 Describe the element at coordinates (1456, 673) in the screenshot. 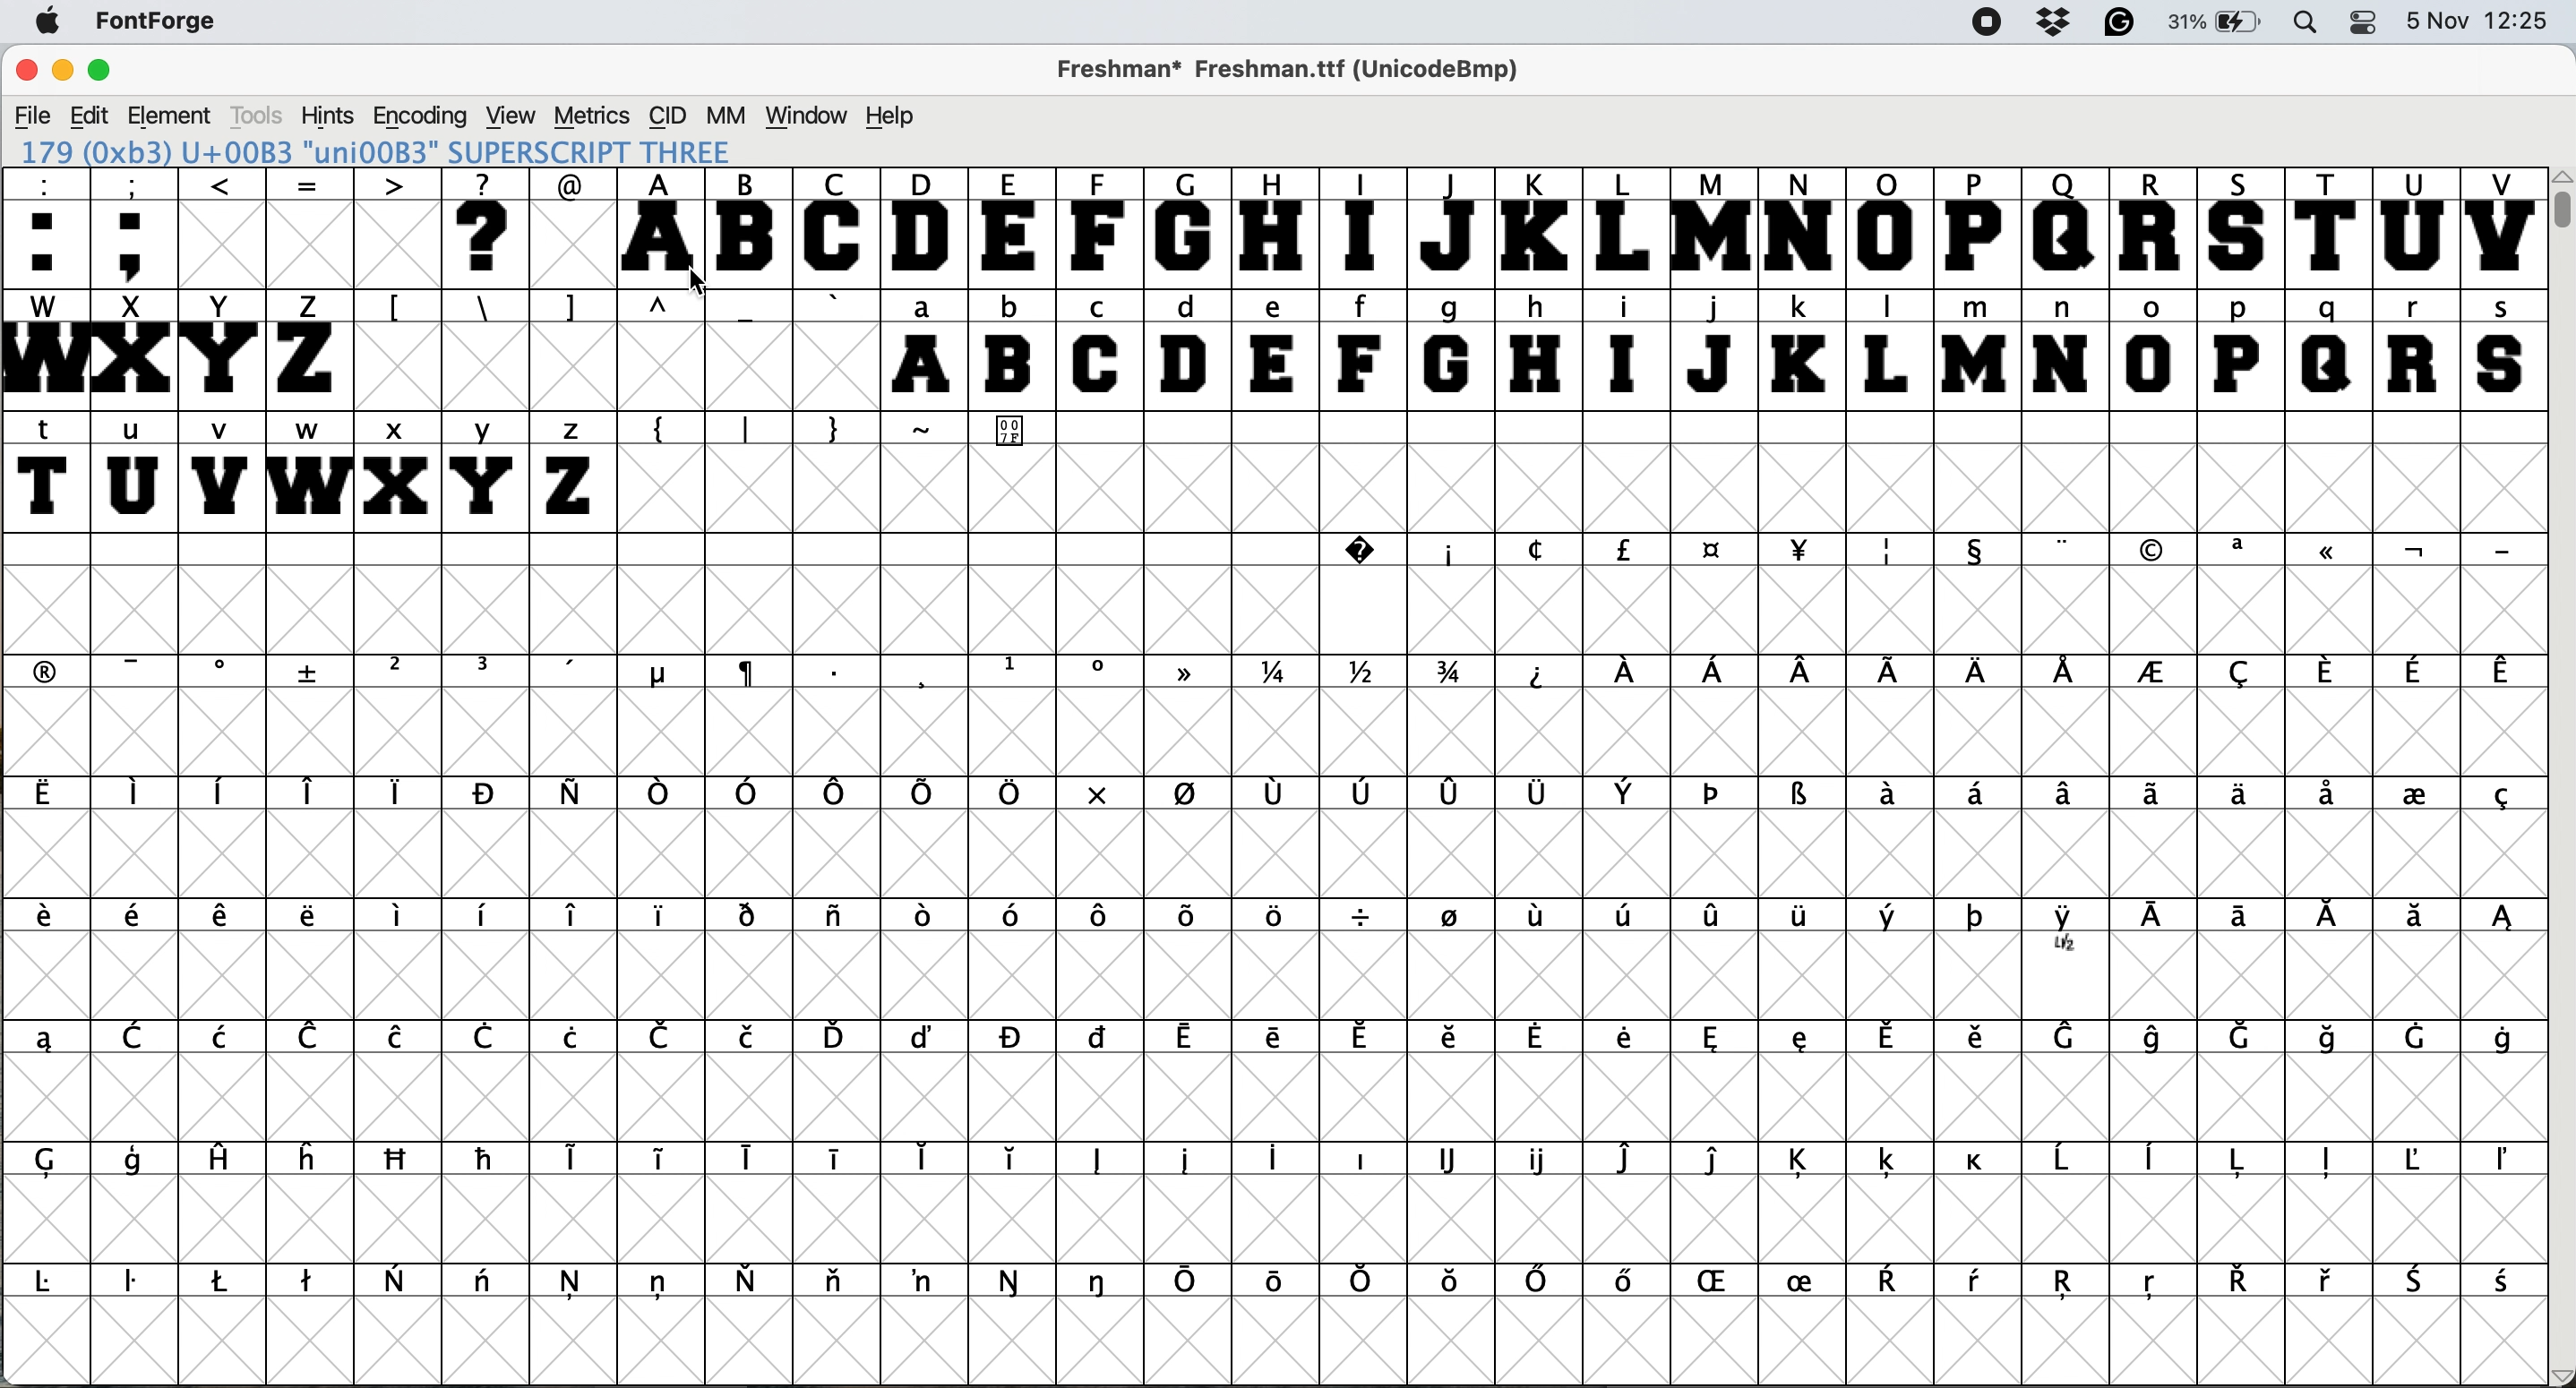

I see `3/4` at that location.